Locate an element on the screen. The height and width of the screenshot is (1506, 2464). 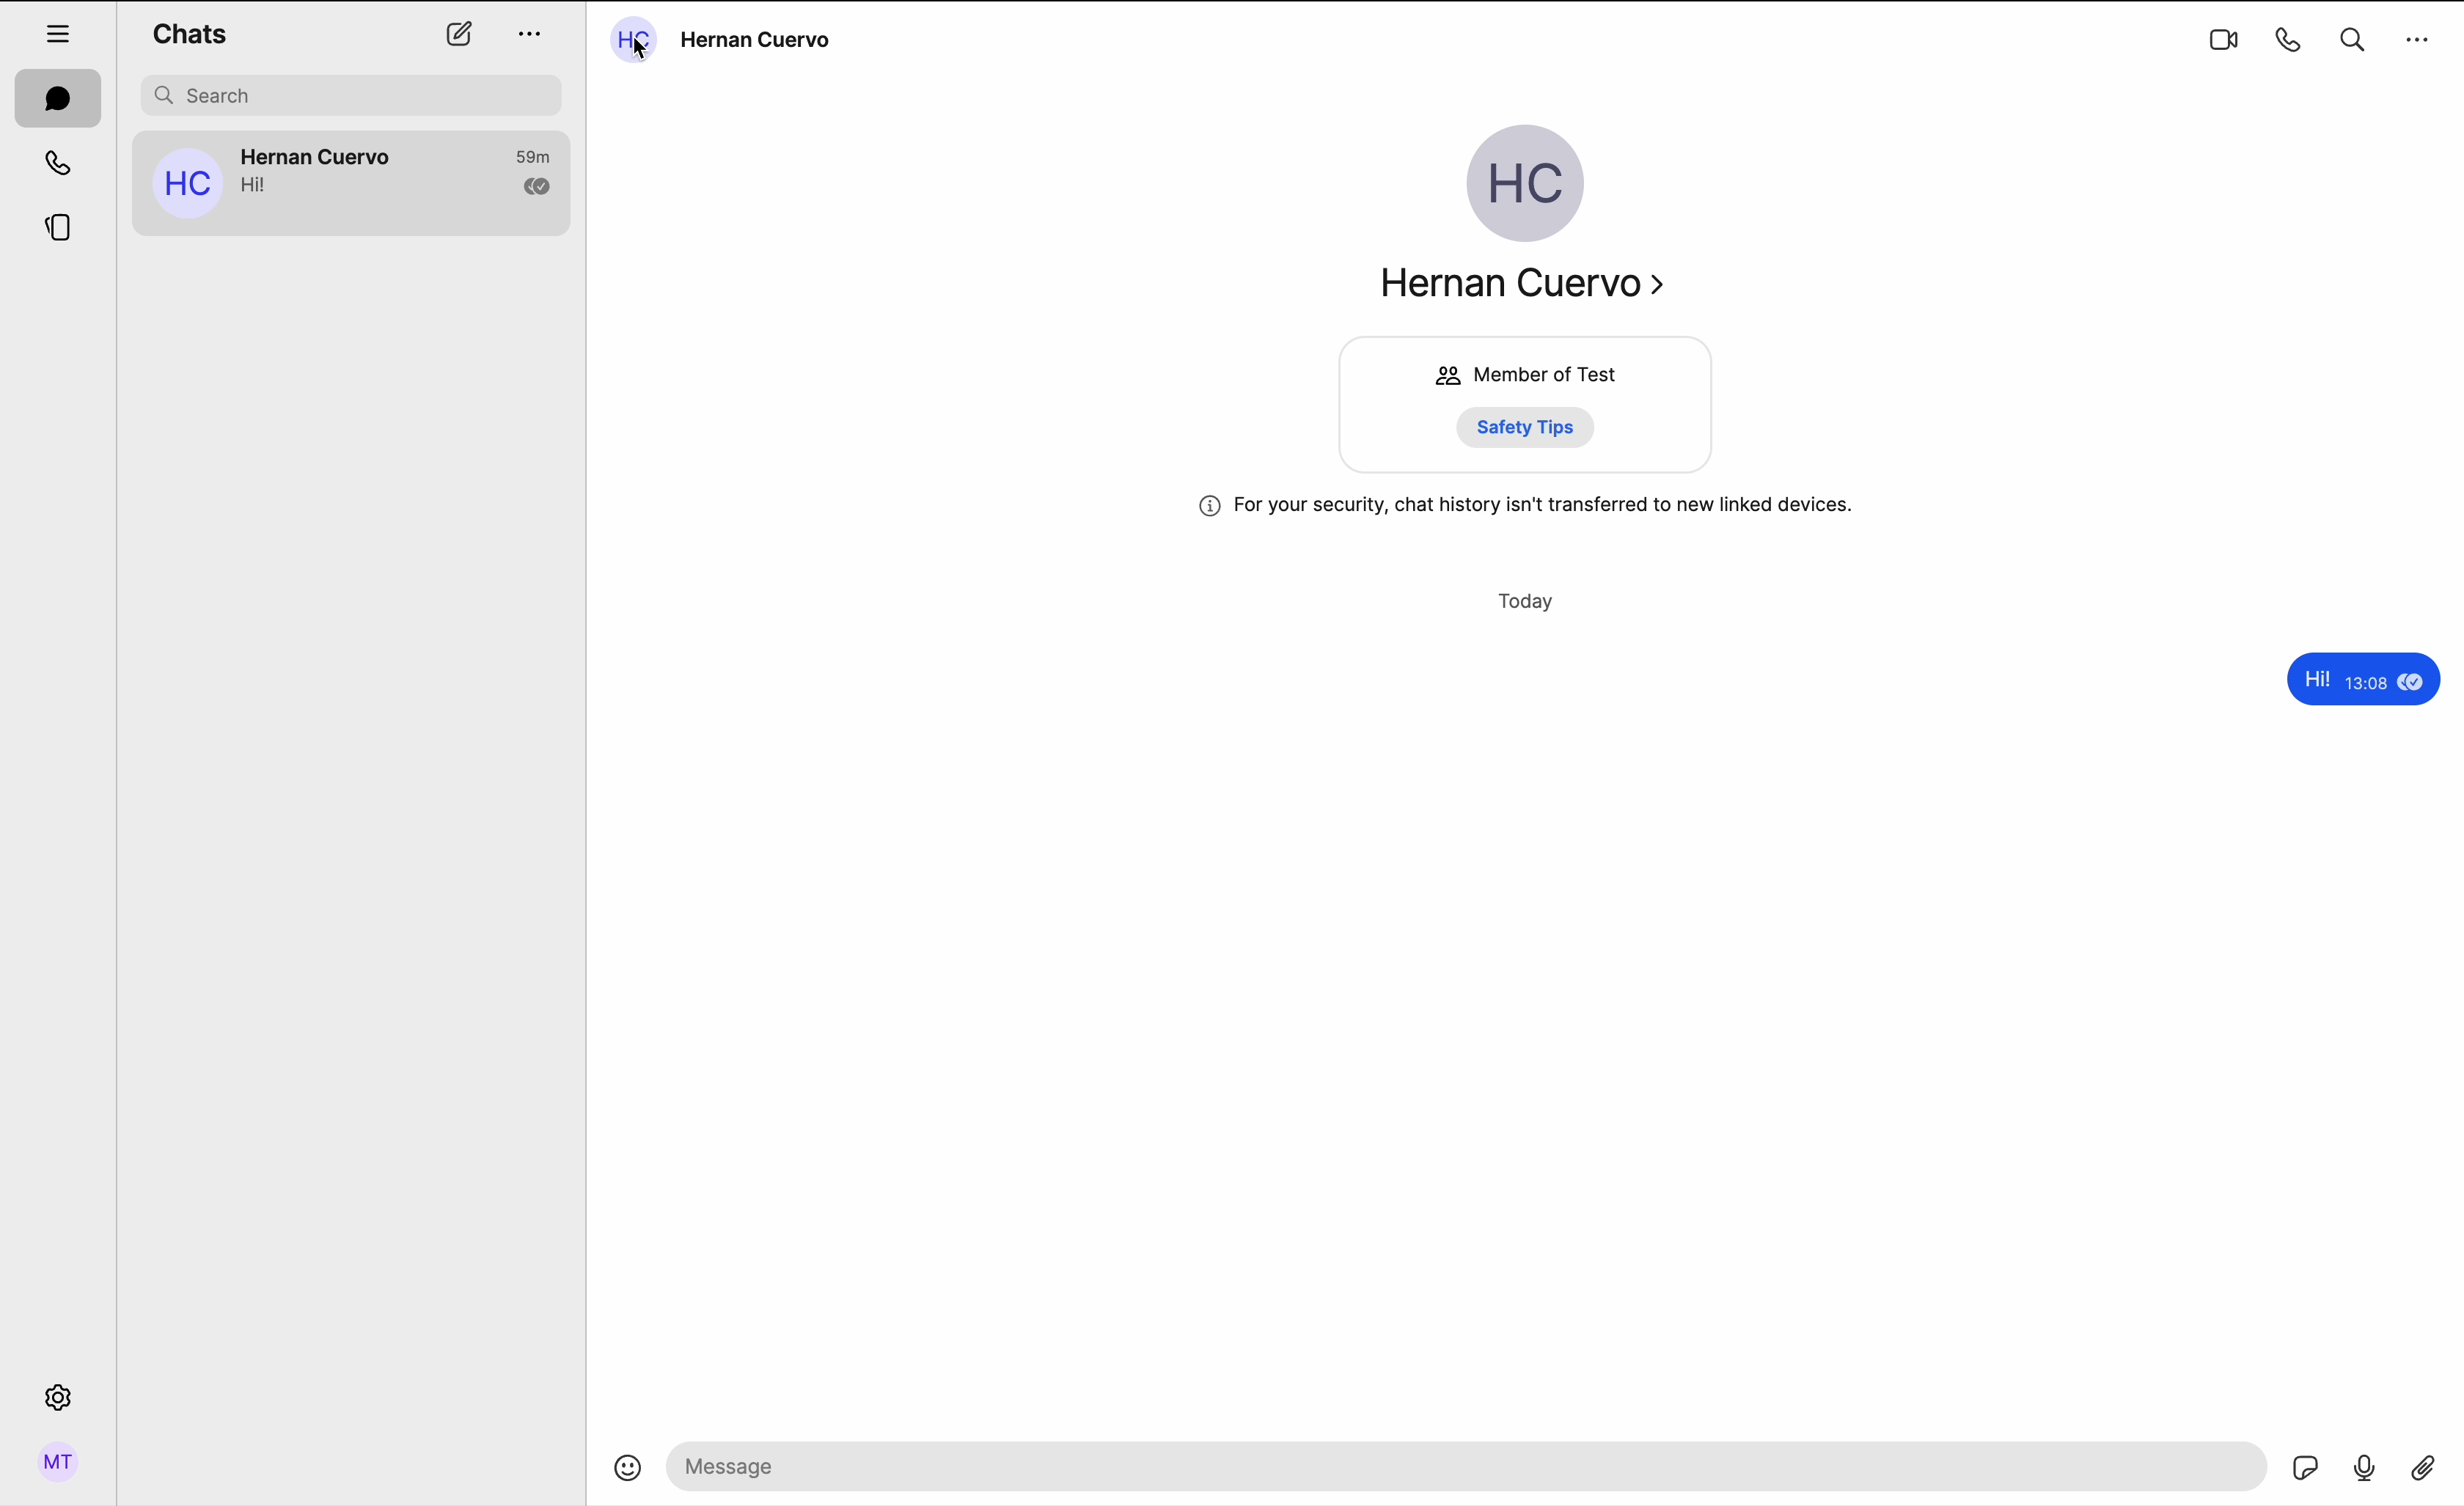
chats is located at coordinates (58, 98).